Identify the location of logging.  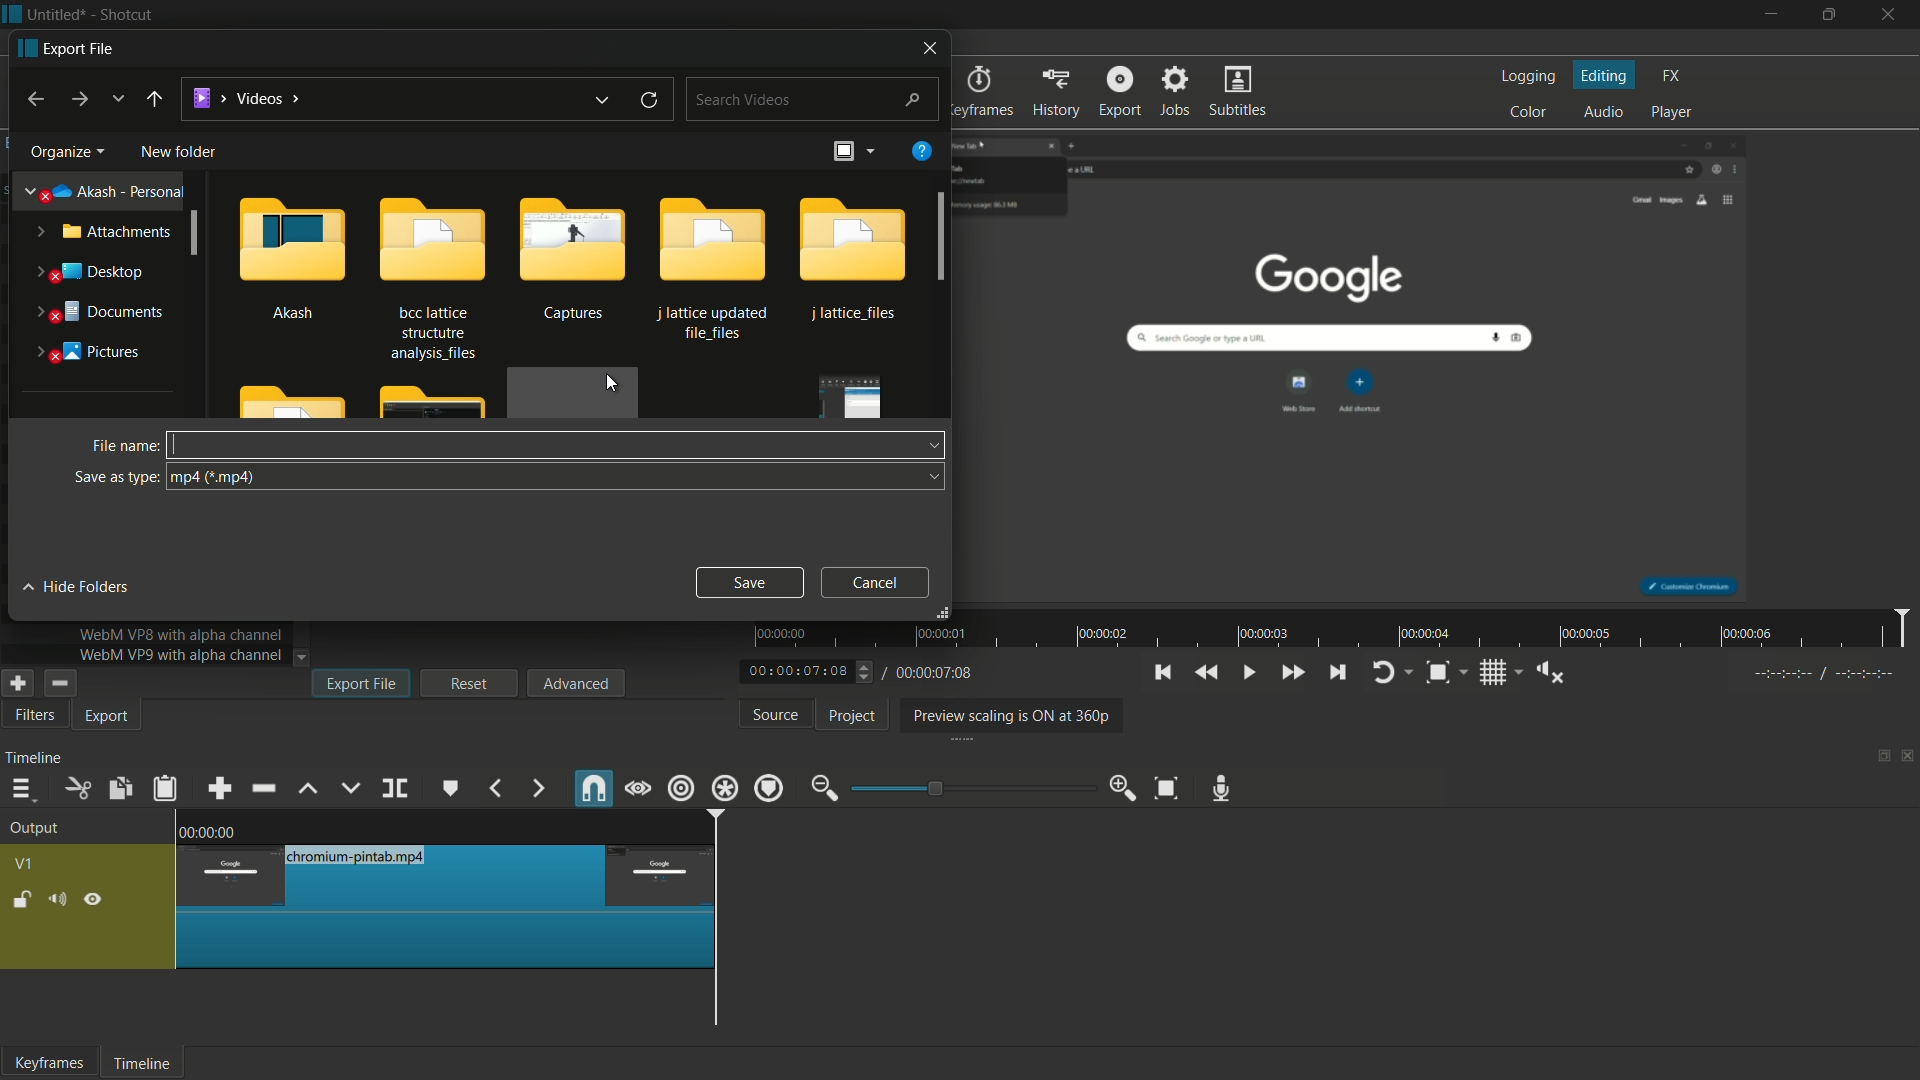
(1526, 78).